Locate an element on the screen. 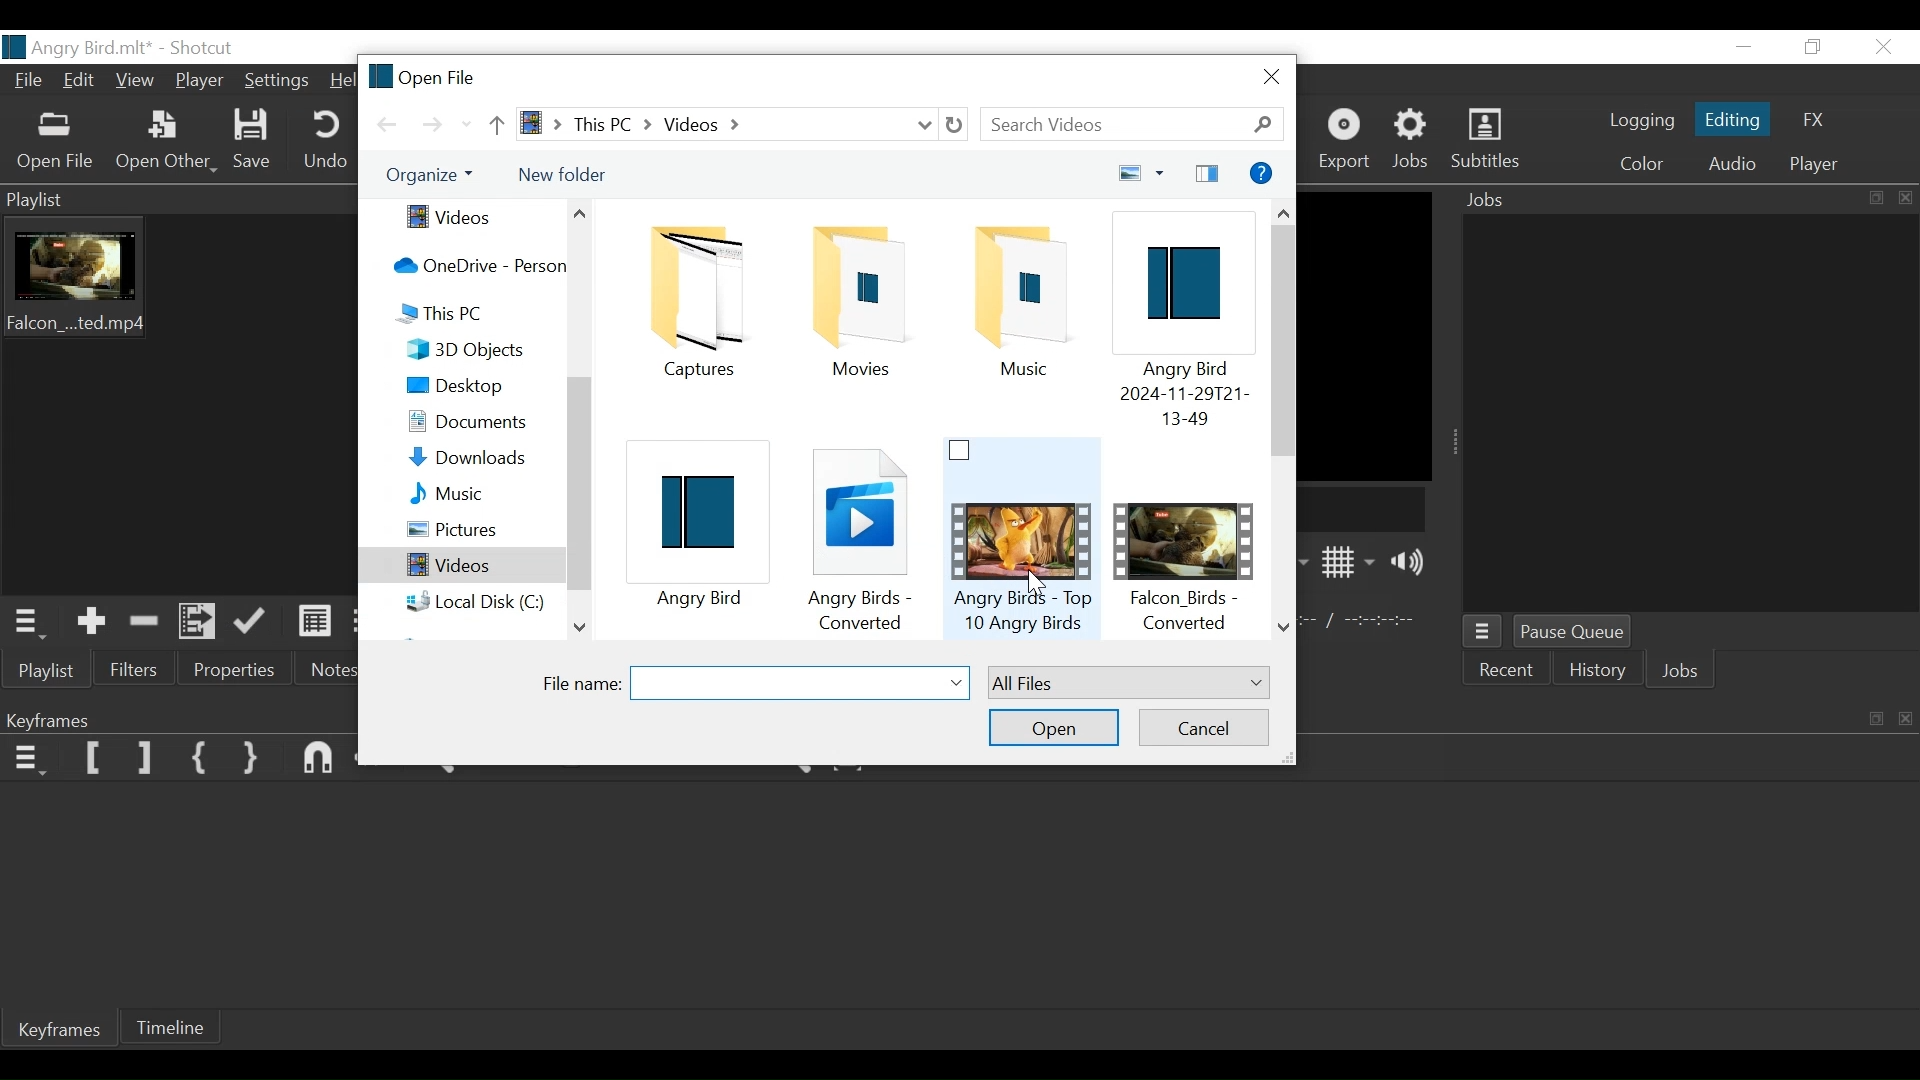 The width and height of the screenshot is (1920, 1080). View as detail is located at coordinates (316, 622).